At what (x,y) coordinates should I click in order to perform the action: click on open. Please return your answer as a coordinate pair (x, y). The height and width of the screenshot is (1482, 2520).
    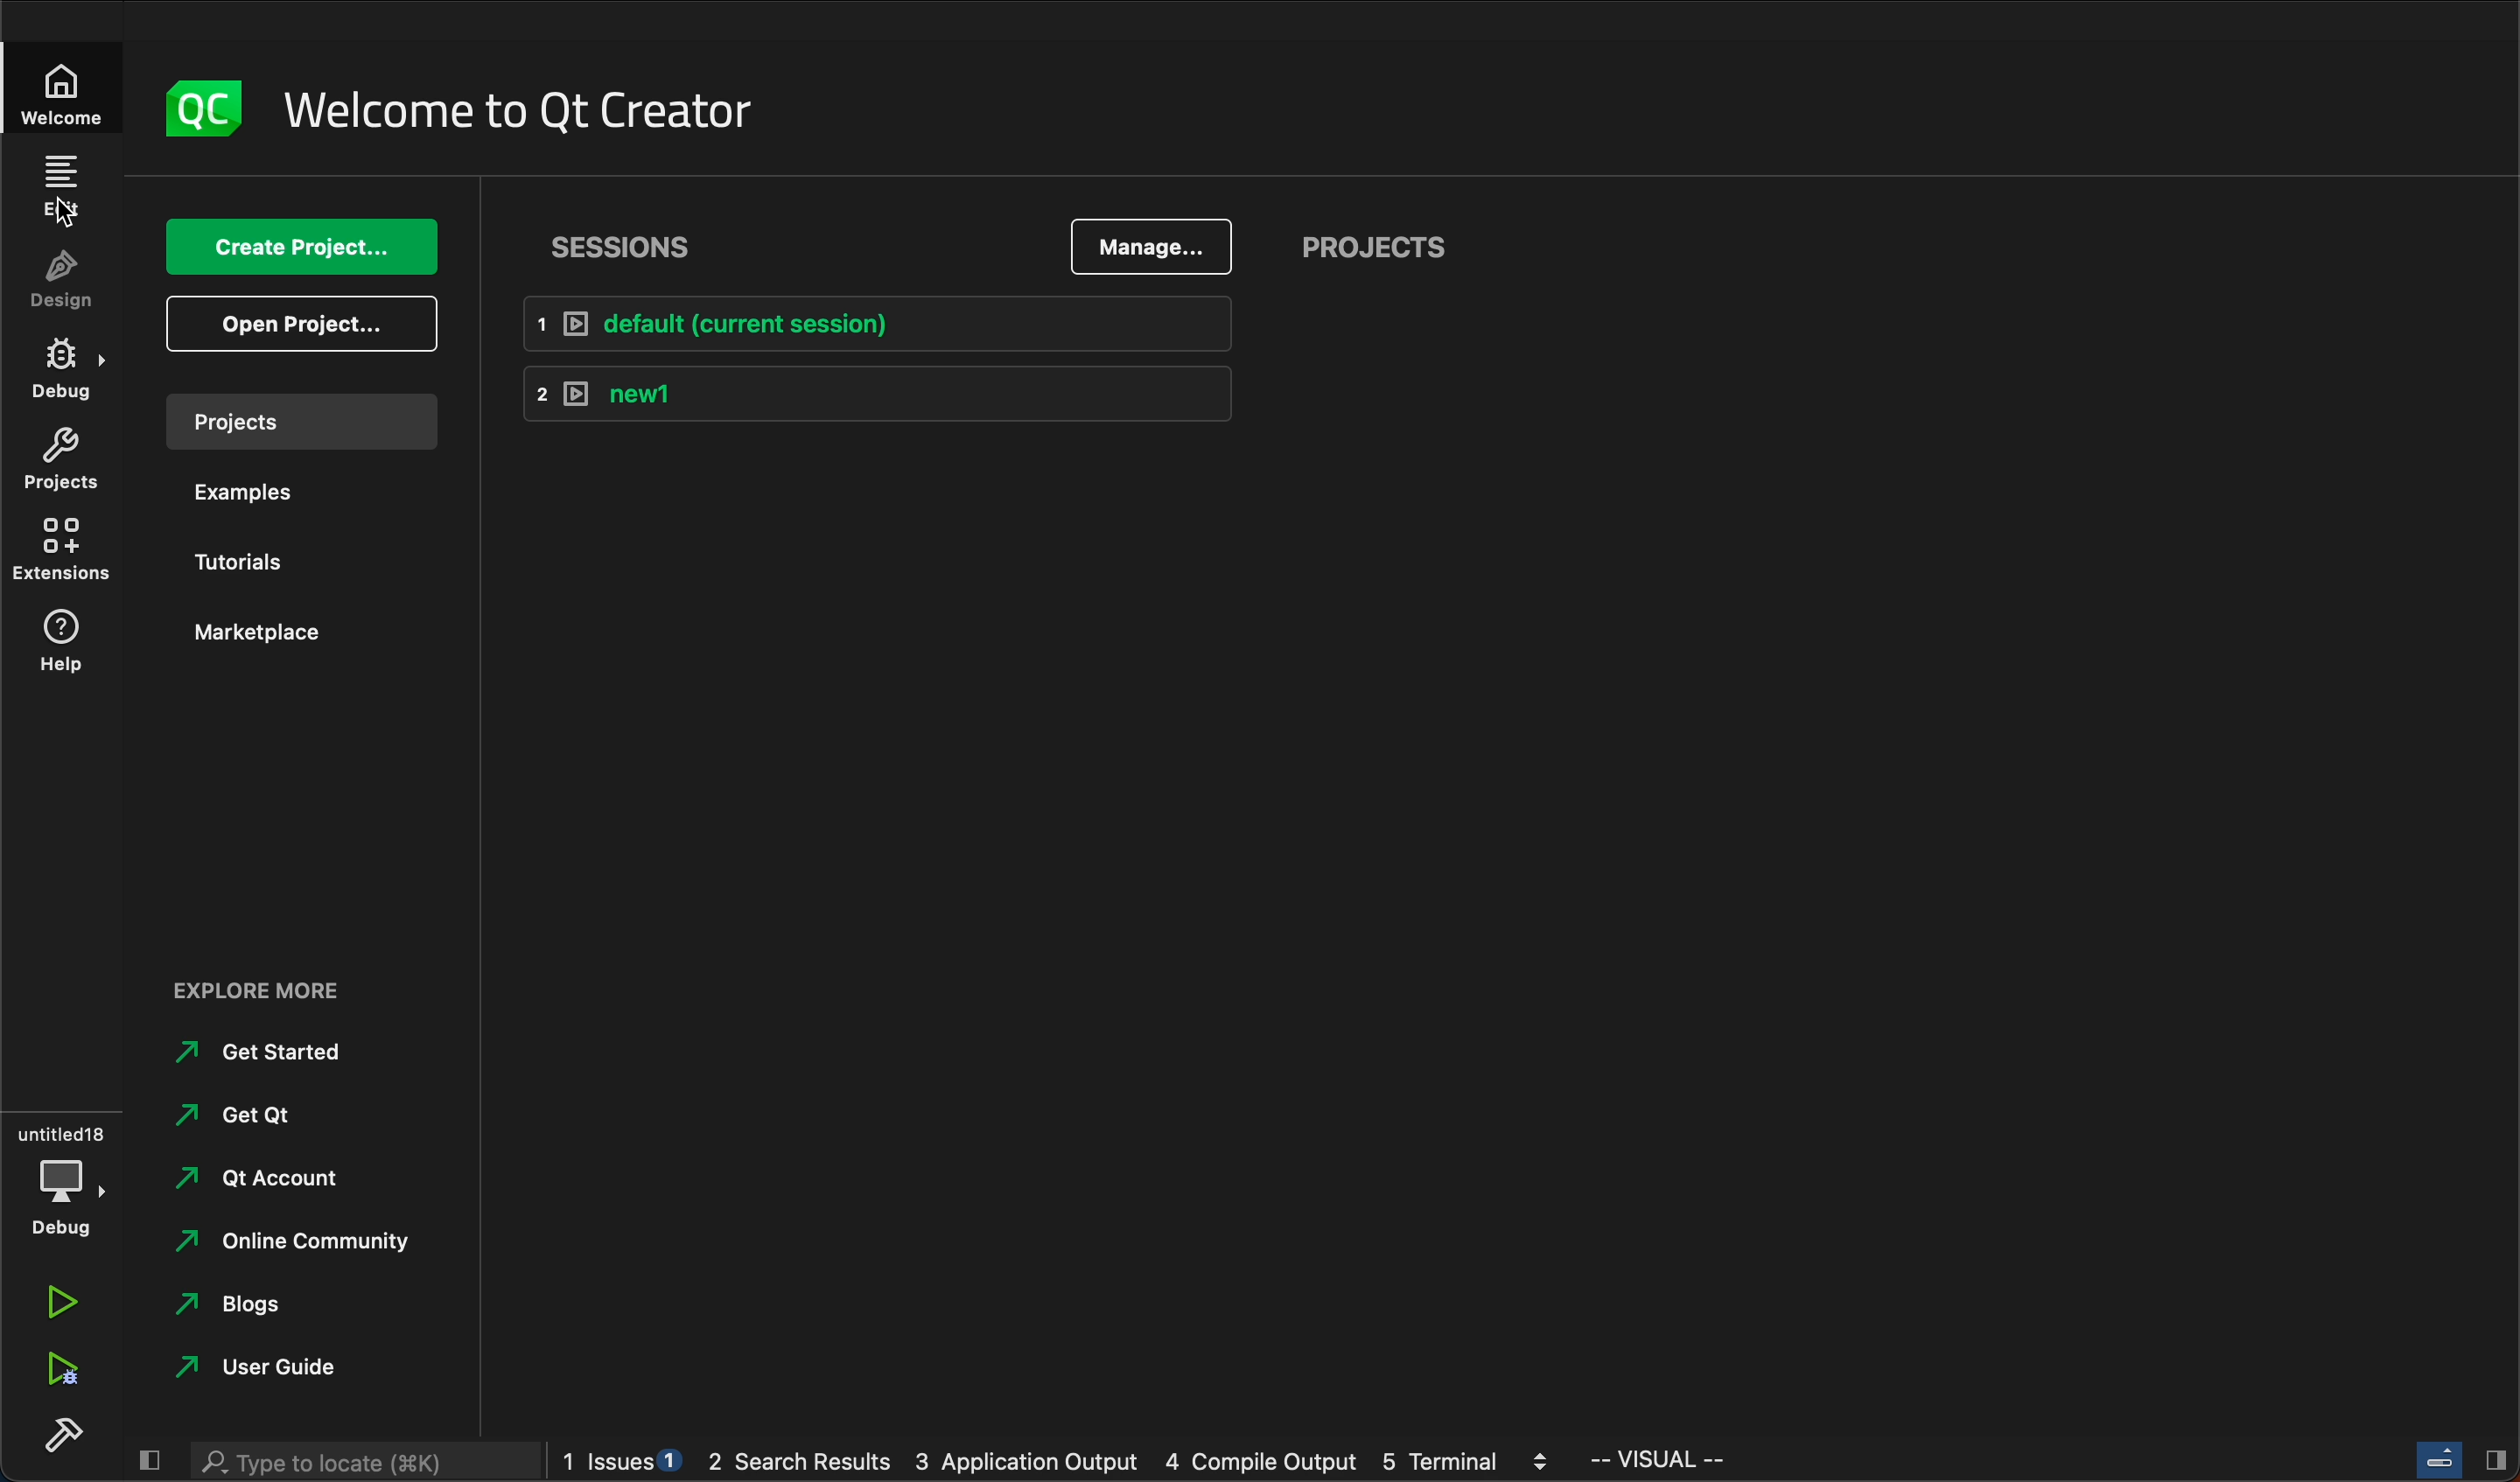
    Looking at the image, I should click on (297, 324).